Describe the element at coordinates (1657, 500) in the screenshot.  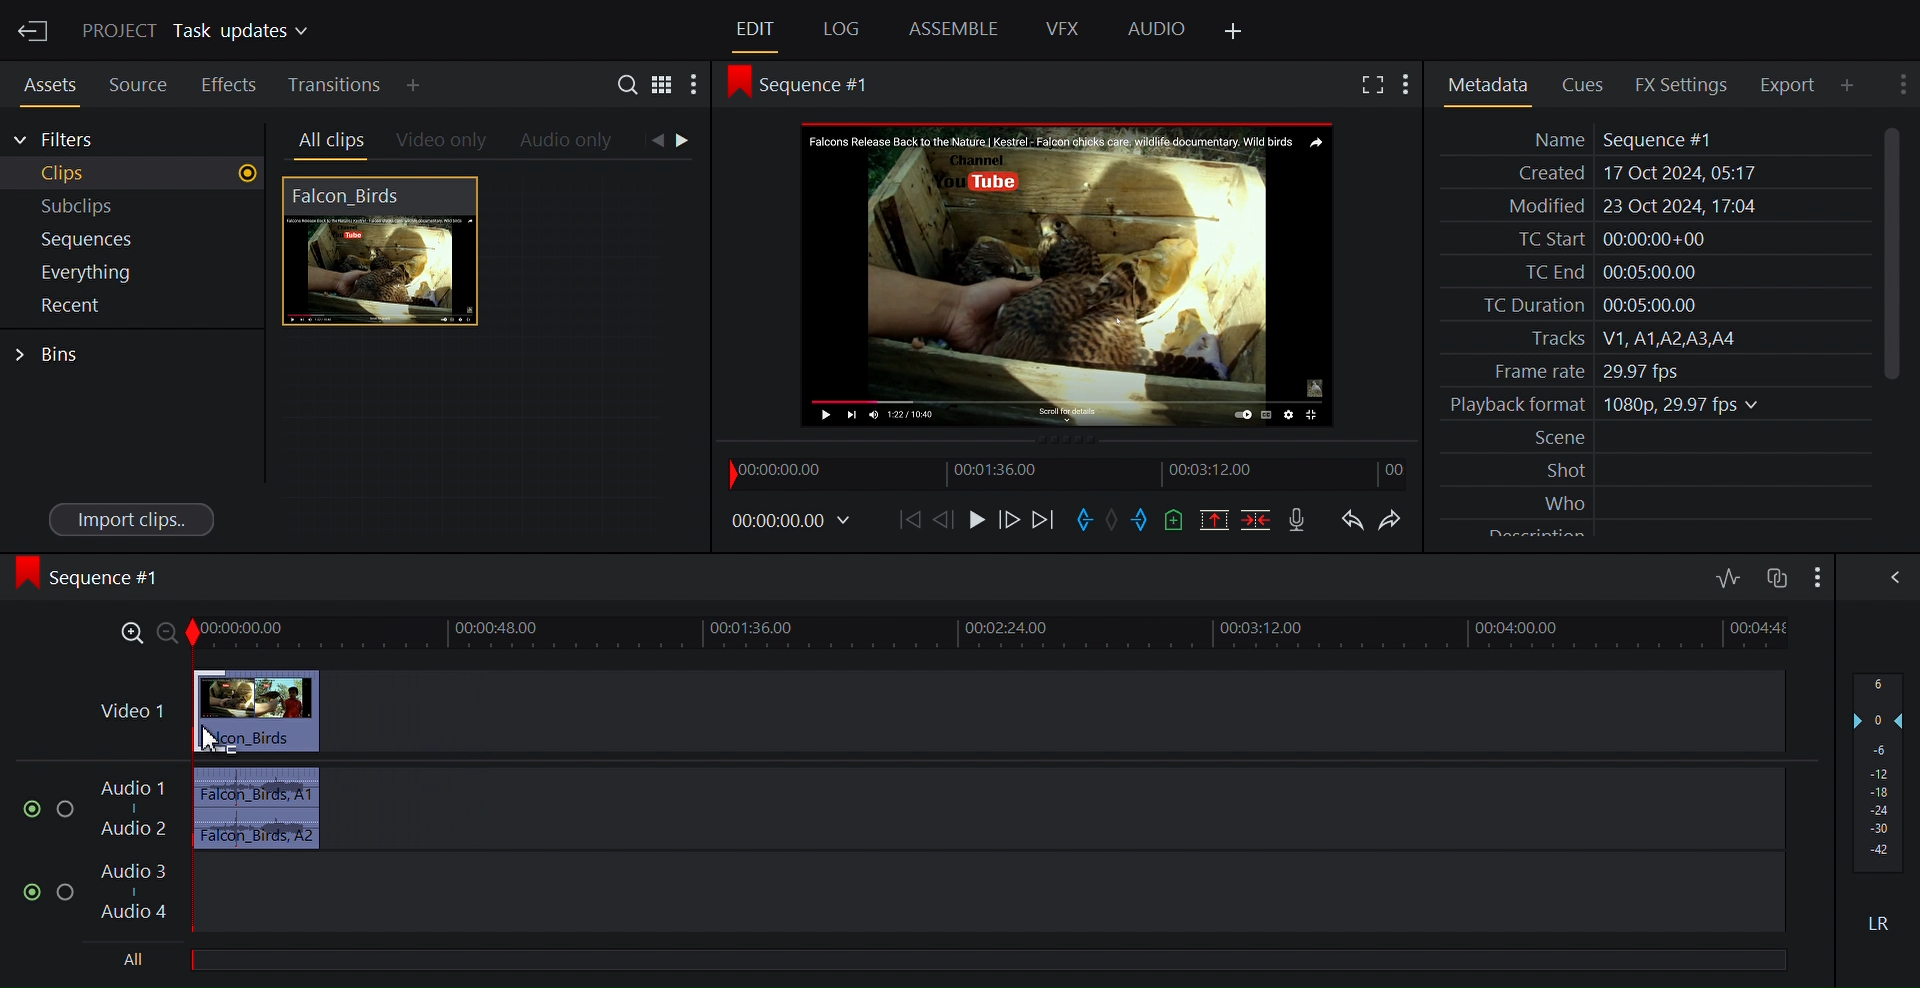
I see `Who` at that location.